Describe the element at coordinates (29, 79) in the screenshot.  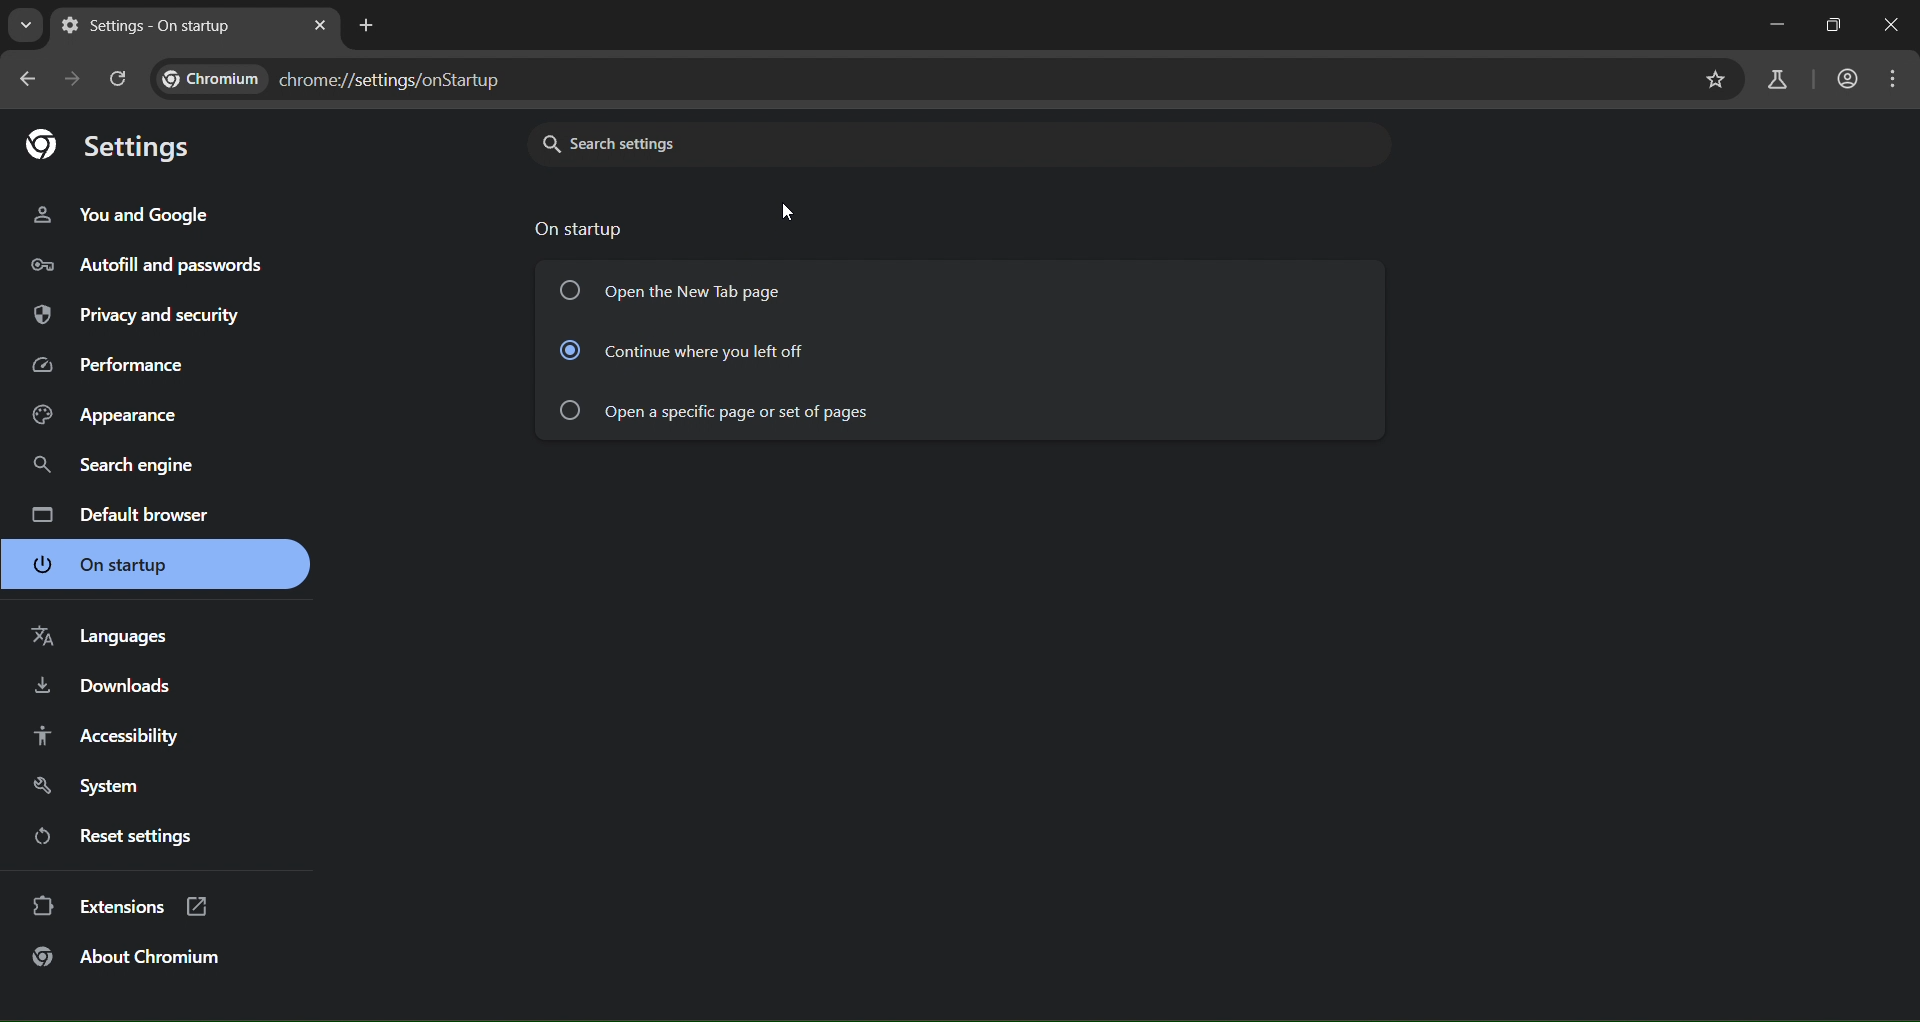
I see `go back 1 page` at that location.